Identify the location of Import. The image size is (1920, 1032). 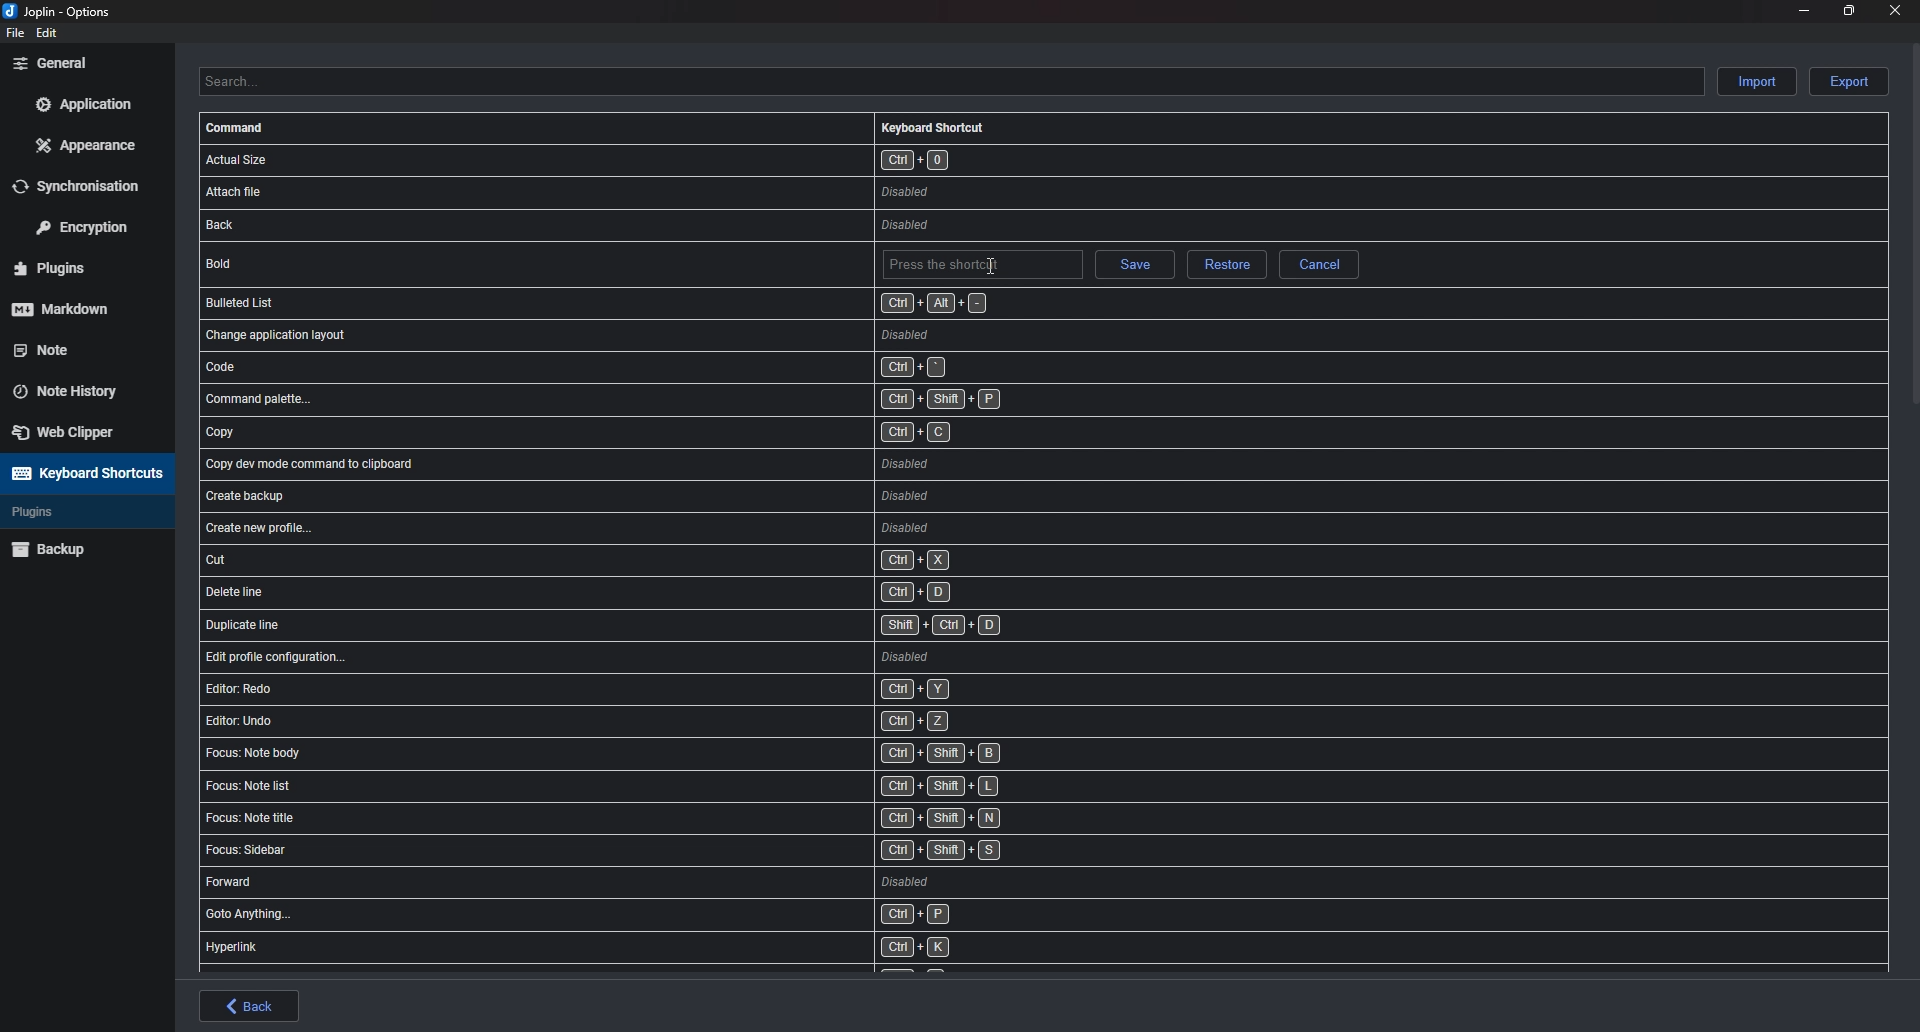
(1759, 80).